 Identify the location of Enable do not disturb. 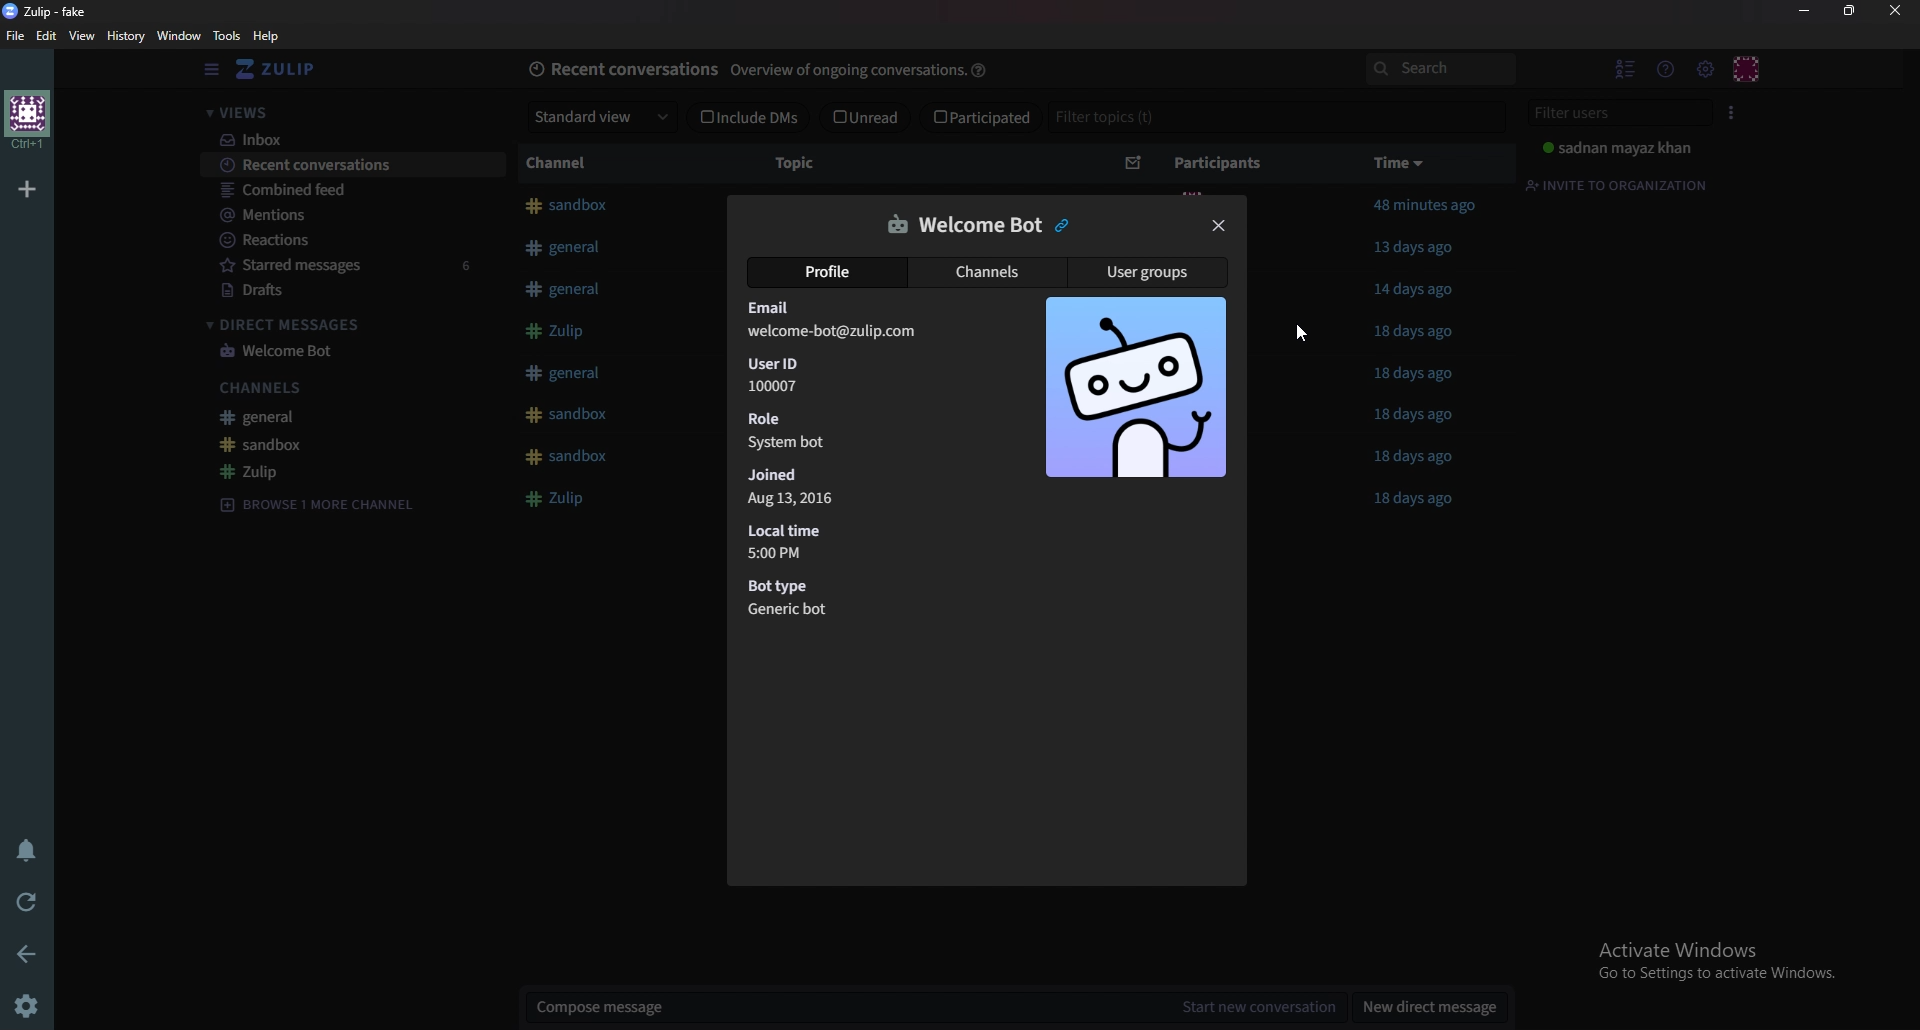
(28, 850).